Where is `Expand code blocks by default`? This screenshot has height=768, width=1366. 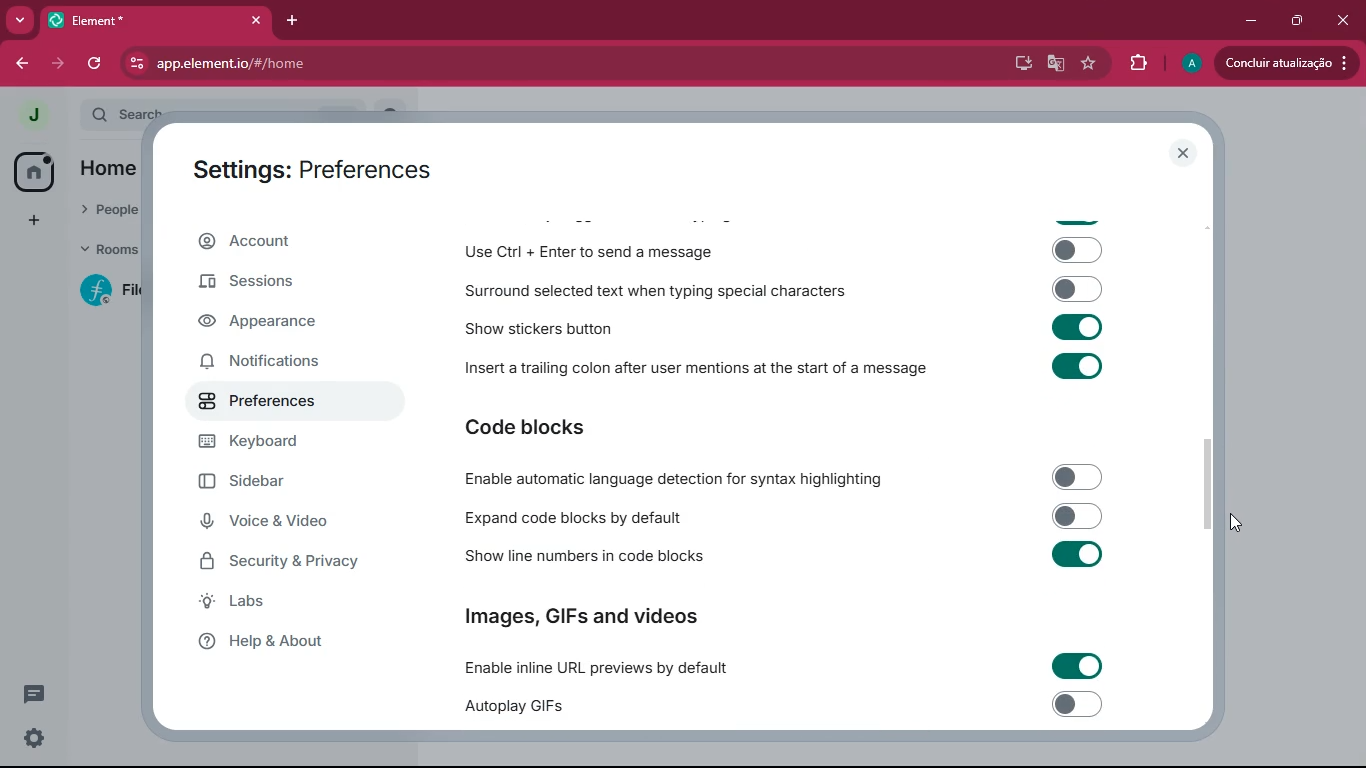 Expand code blocks by default is located at coordinates (779, 516).